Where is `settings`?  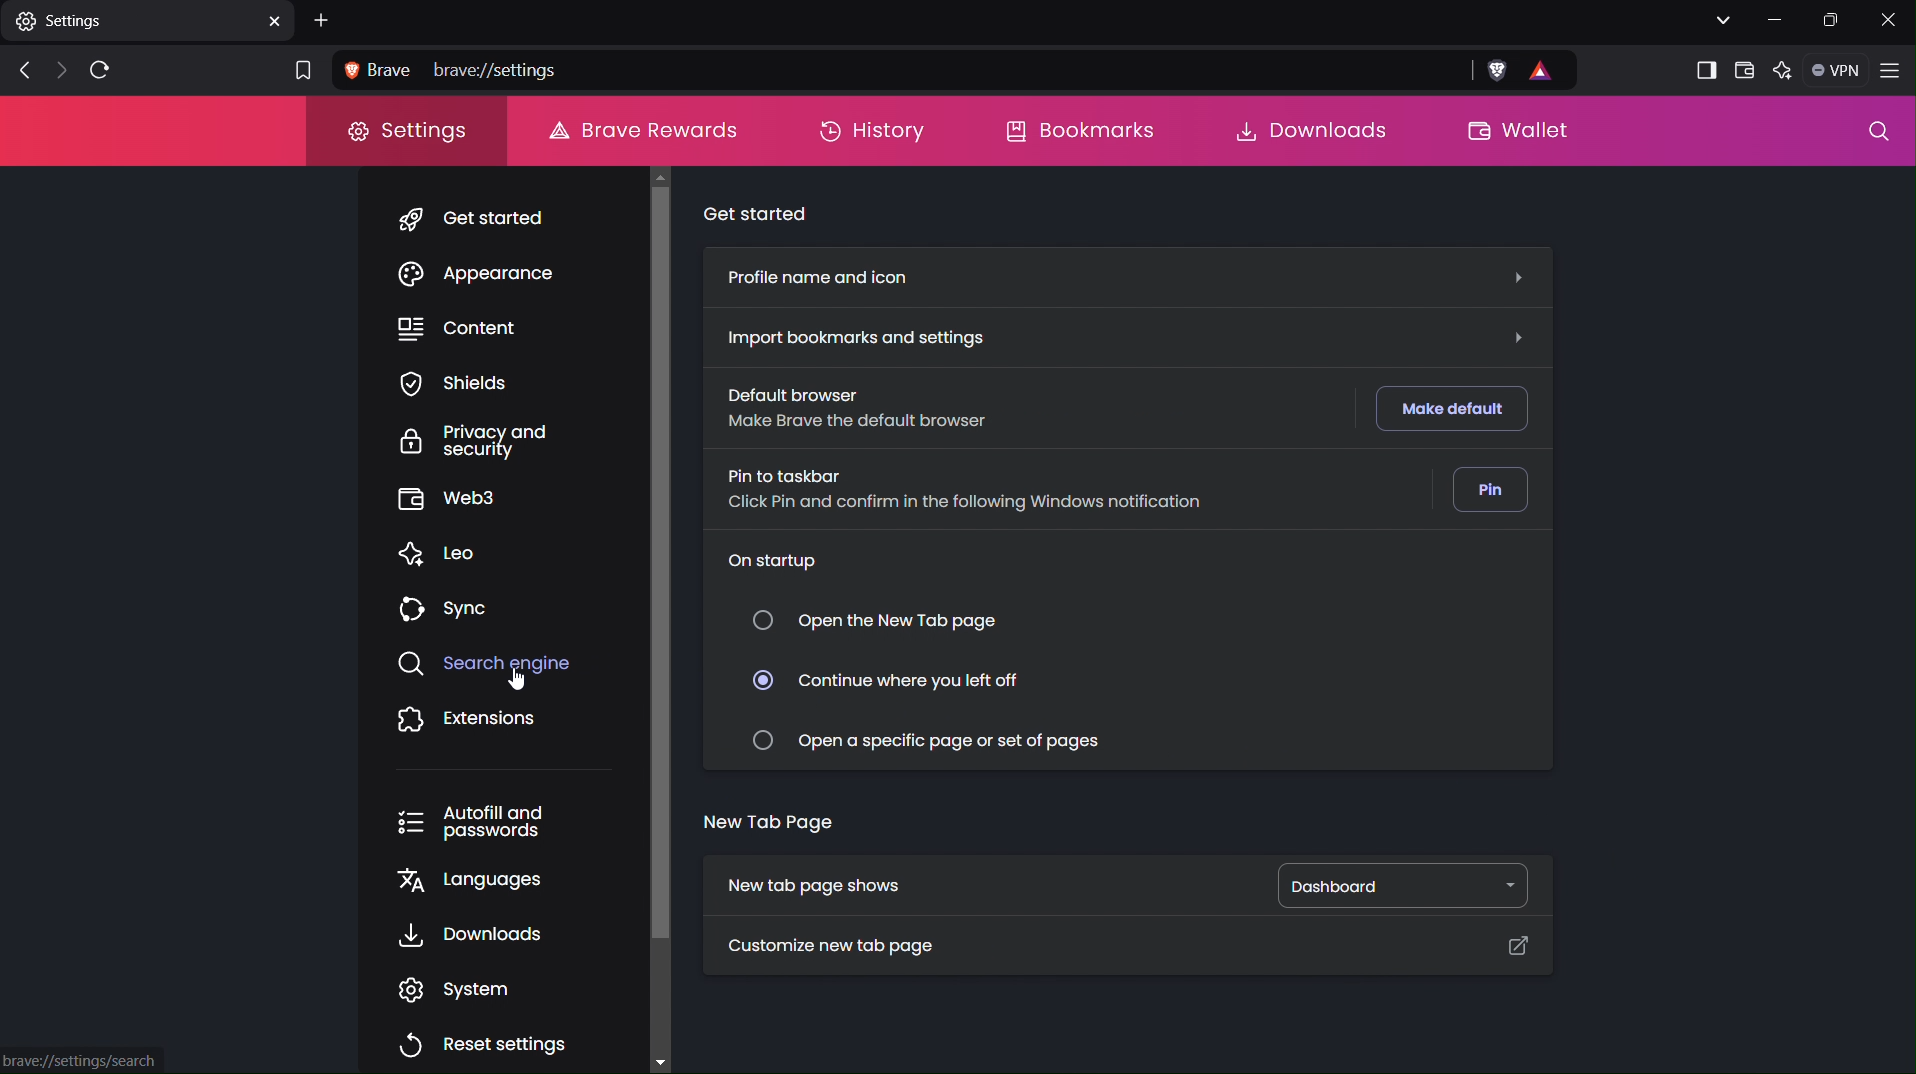
settings is located at coordinates (149, 25).